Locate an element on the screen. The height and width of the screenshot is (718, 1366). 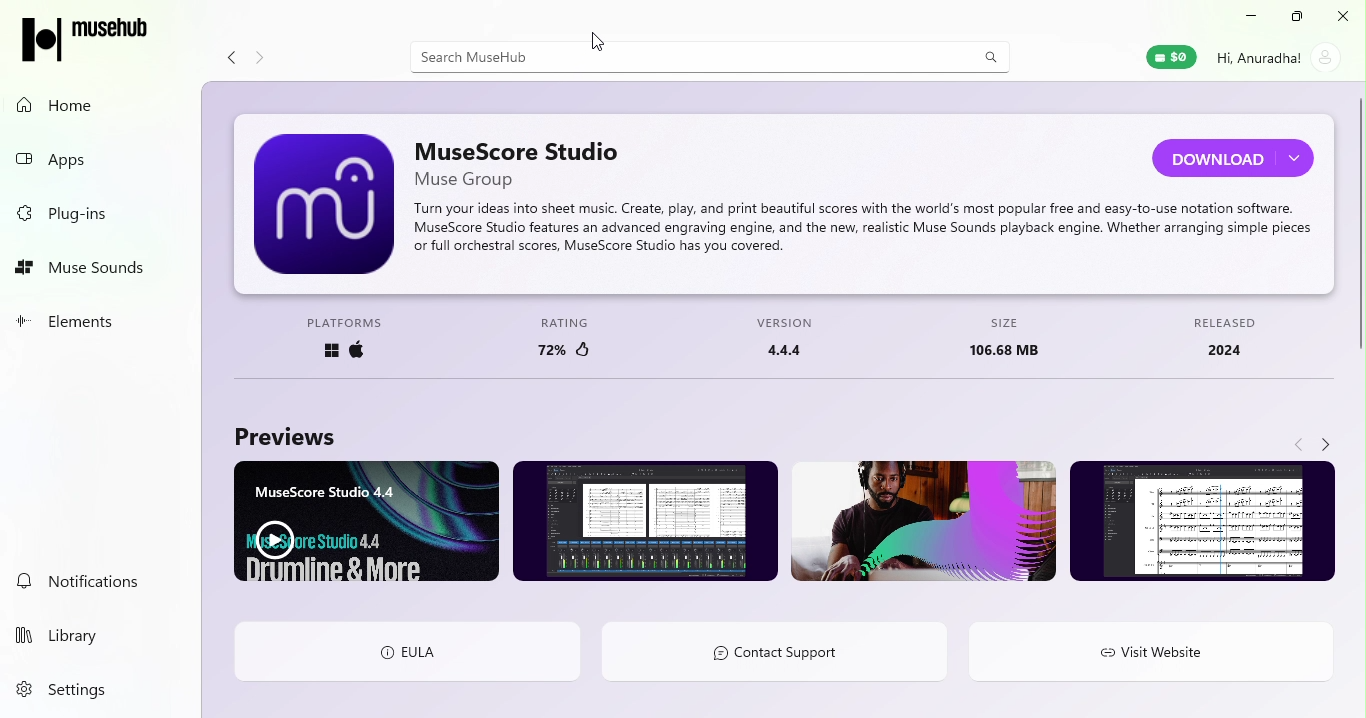
Library is located at coordinates (90, 631).